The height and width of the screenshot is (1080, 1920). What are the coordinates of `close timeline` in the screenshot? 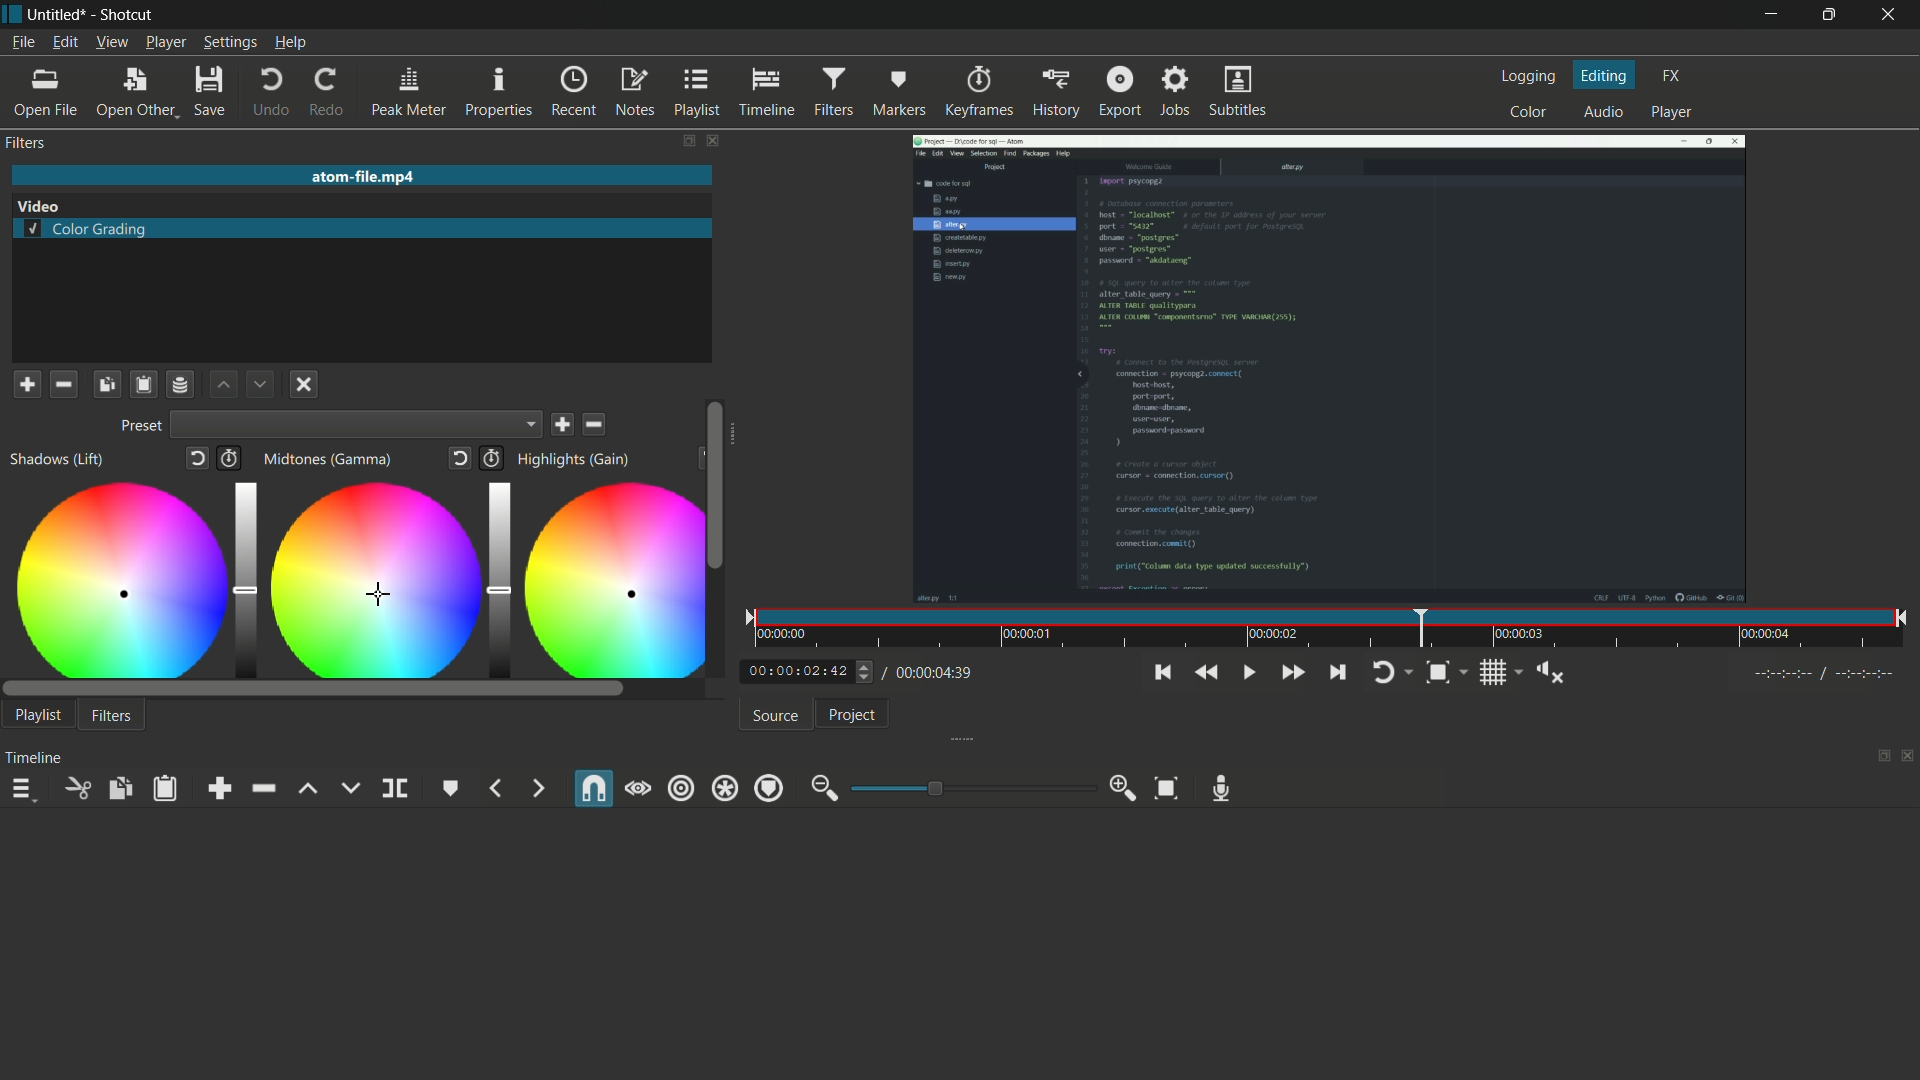 It's located at (1908, 757).